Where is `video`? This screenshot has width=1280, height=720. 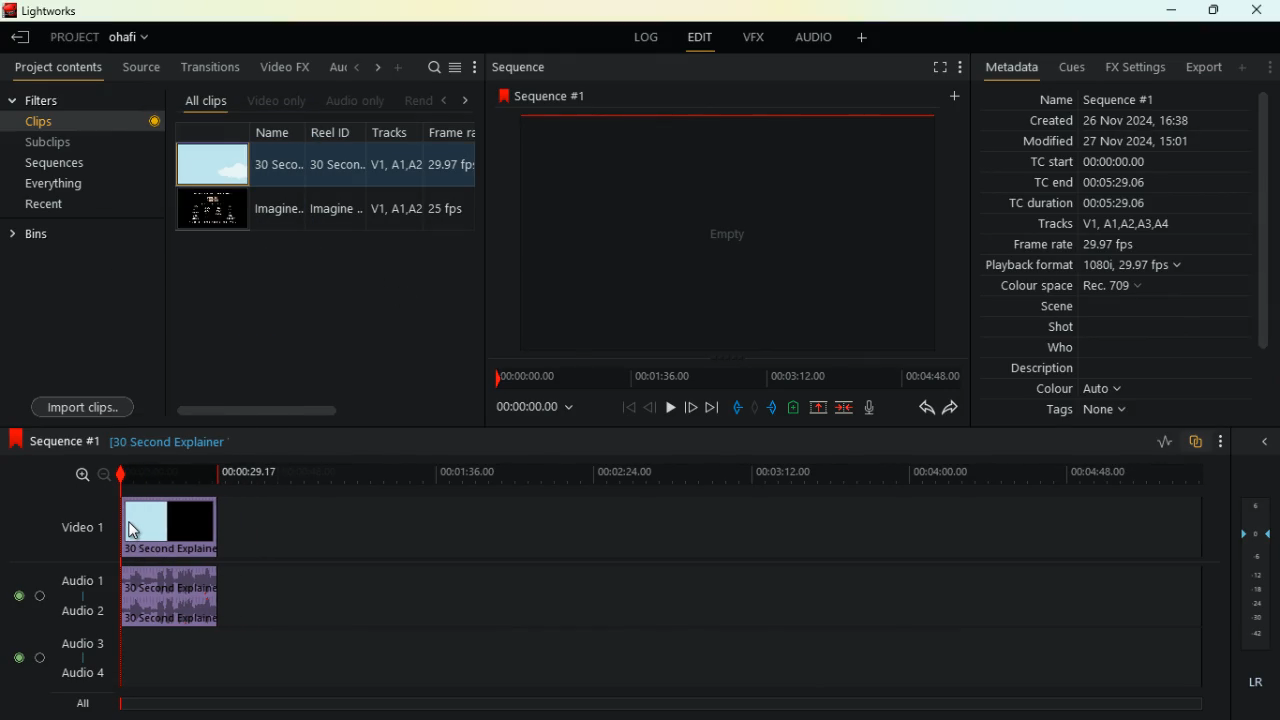
video is located at coordinates (171, 525).